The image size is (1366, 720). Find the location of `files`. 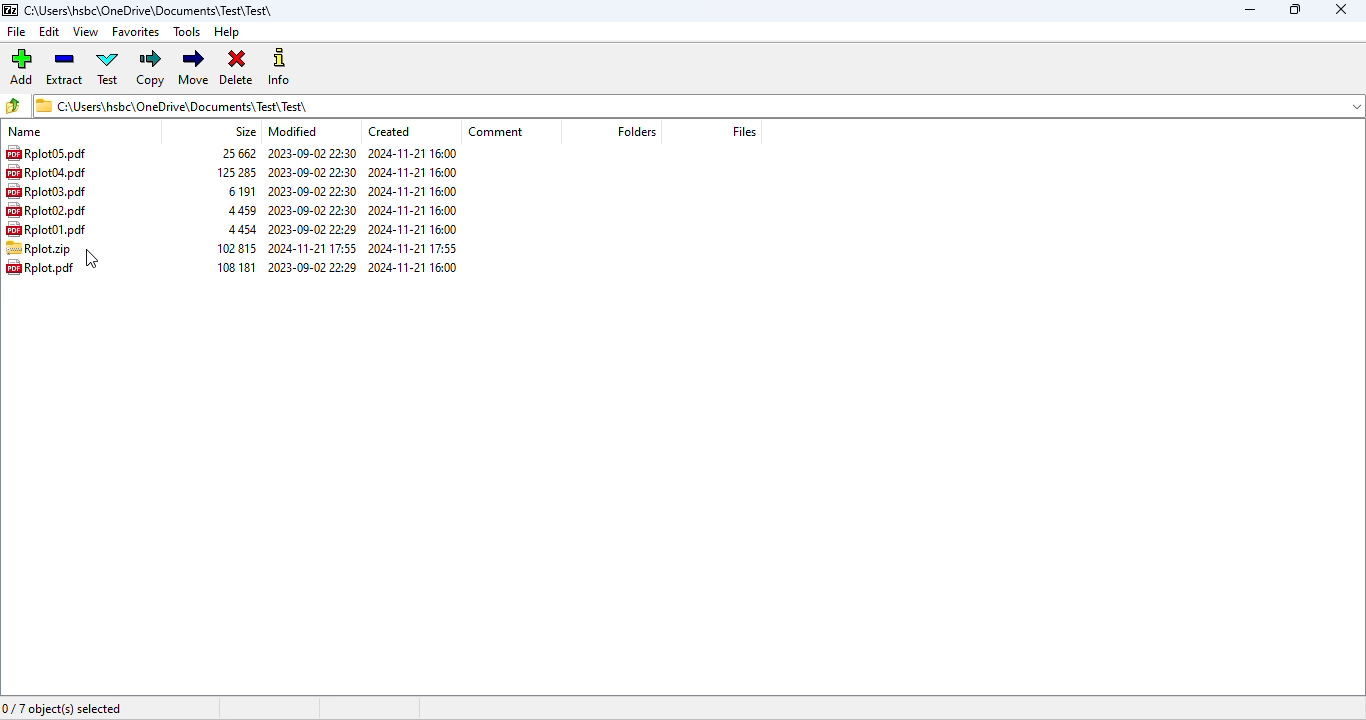

files is located at coordinates (744, 131).